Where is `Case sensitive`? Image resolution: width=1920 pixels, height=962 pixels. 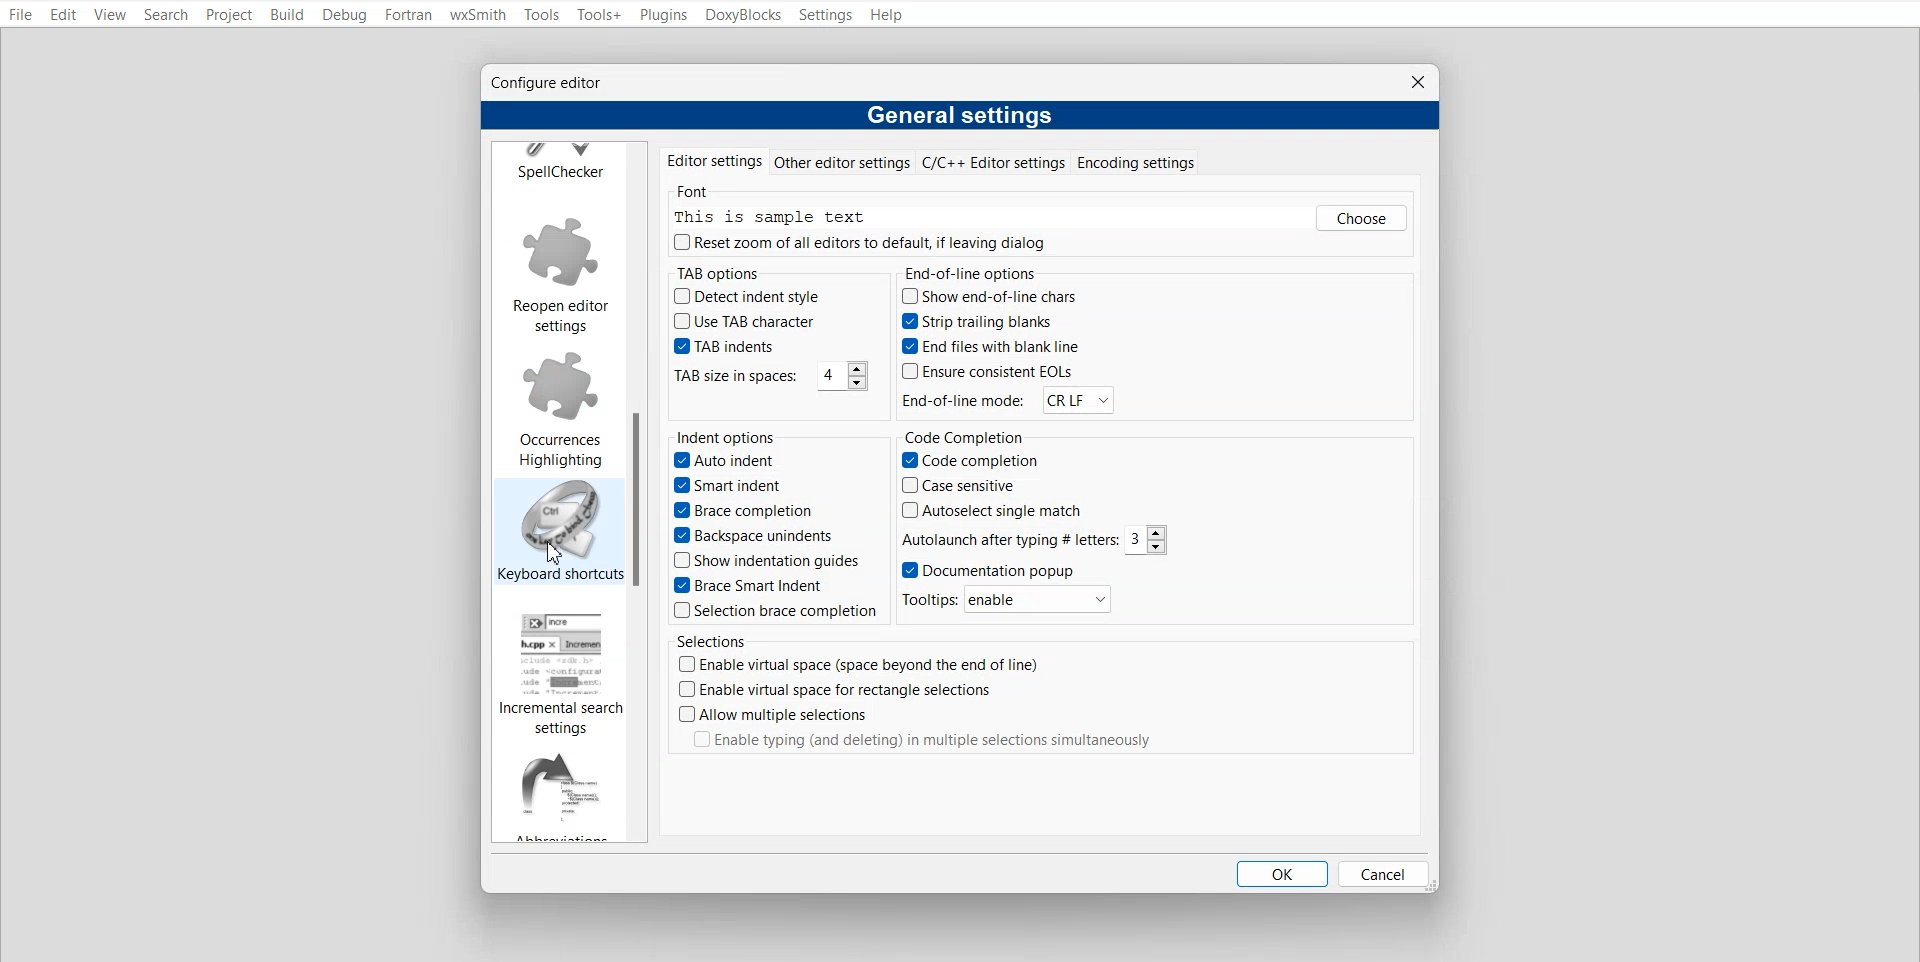
Case sensitive is located at coordinates (970, 487).